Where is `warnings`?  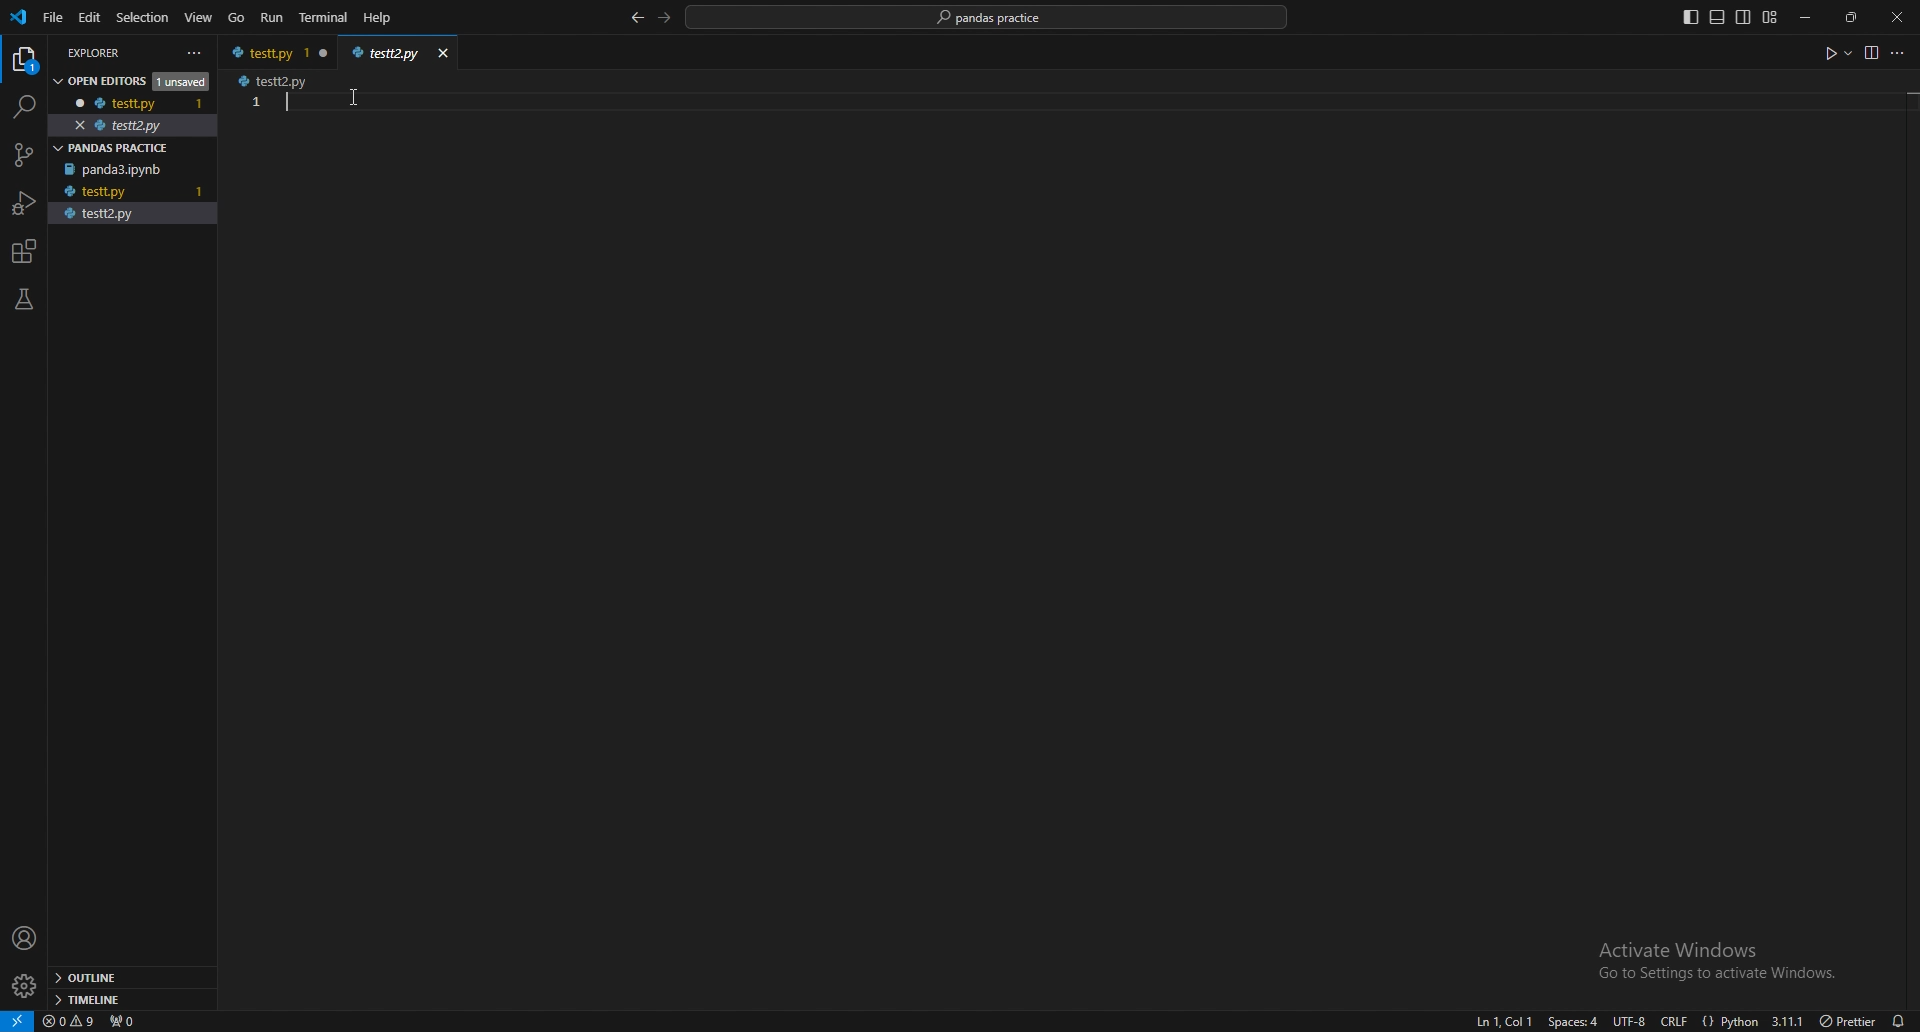 warnings is located at coordinates (70, 1020).